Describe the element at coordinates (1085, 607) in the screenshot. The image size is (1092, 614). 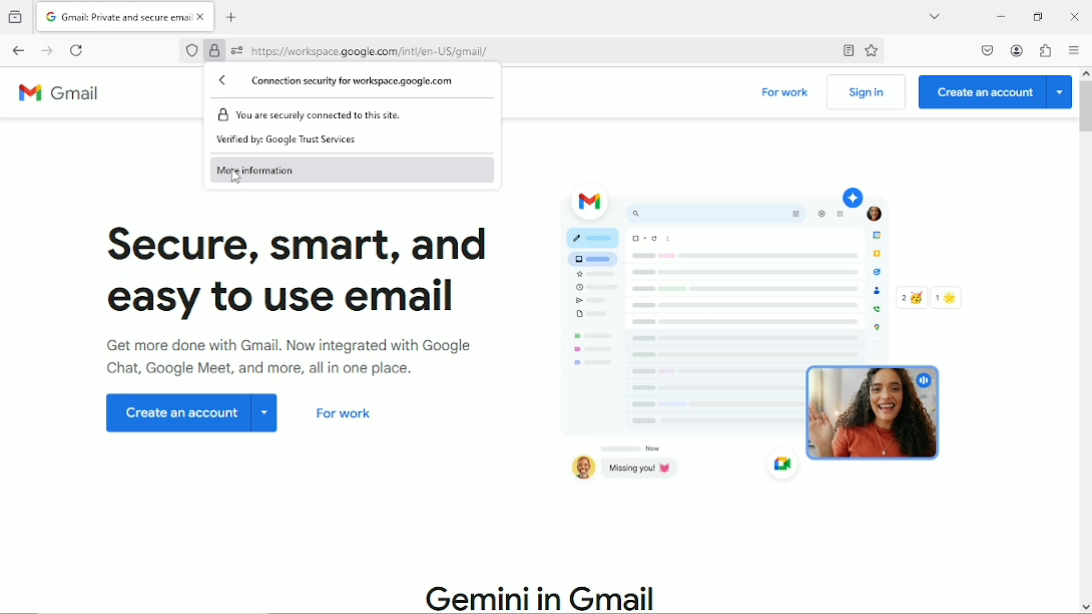
I see `move down` at that location.